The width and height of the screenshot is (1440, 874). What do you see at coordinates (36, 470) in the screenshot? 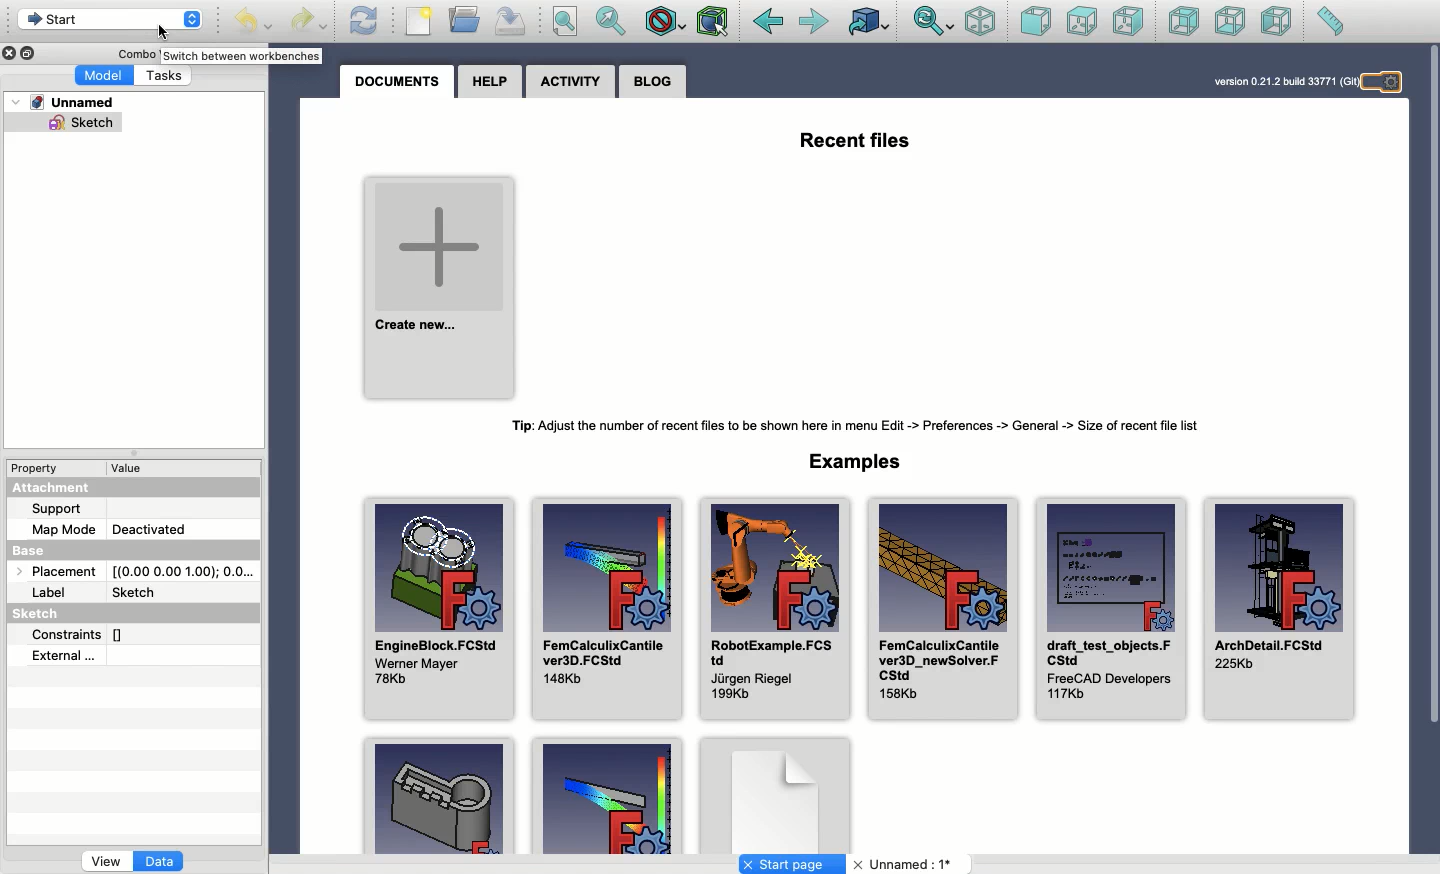
I see `Property` at bounding box center [36, 470].